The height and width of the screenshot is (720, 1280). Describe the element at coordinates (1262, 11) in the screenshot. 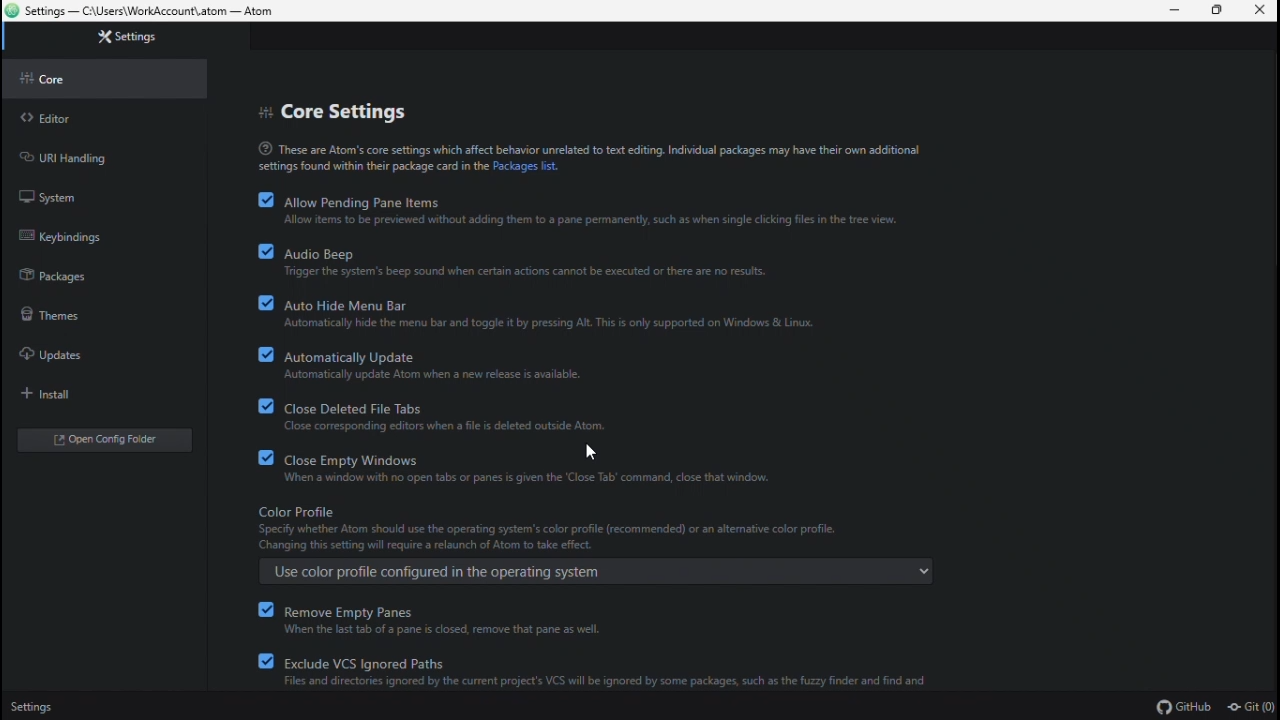

I see `Close` at that location.